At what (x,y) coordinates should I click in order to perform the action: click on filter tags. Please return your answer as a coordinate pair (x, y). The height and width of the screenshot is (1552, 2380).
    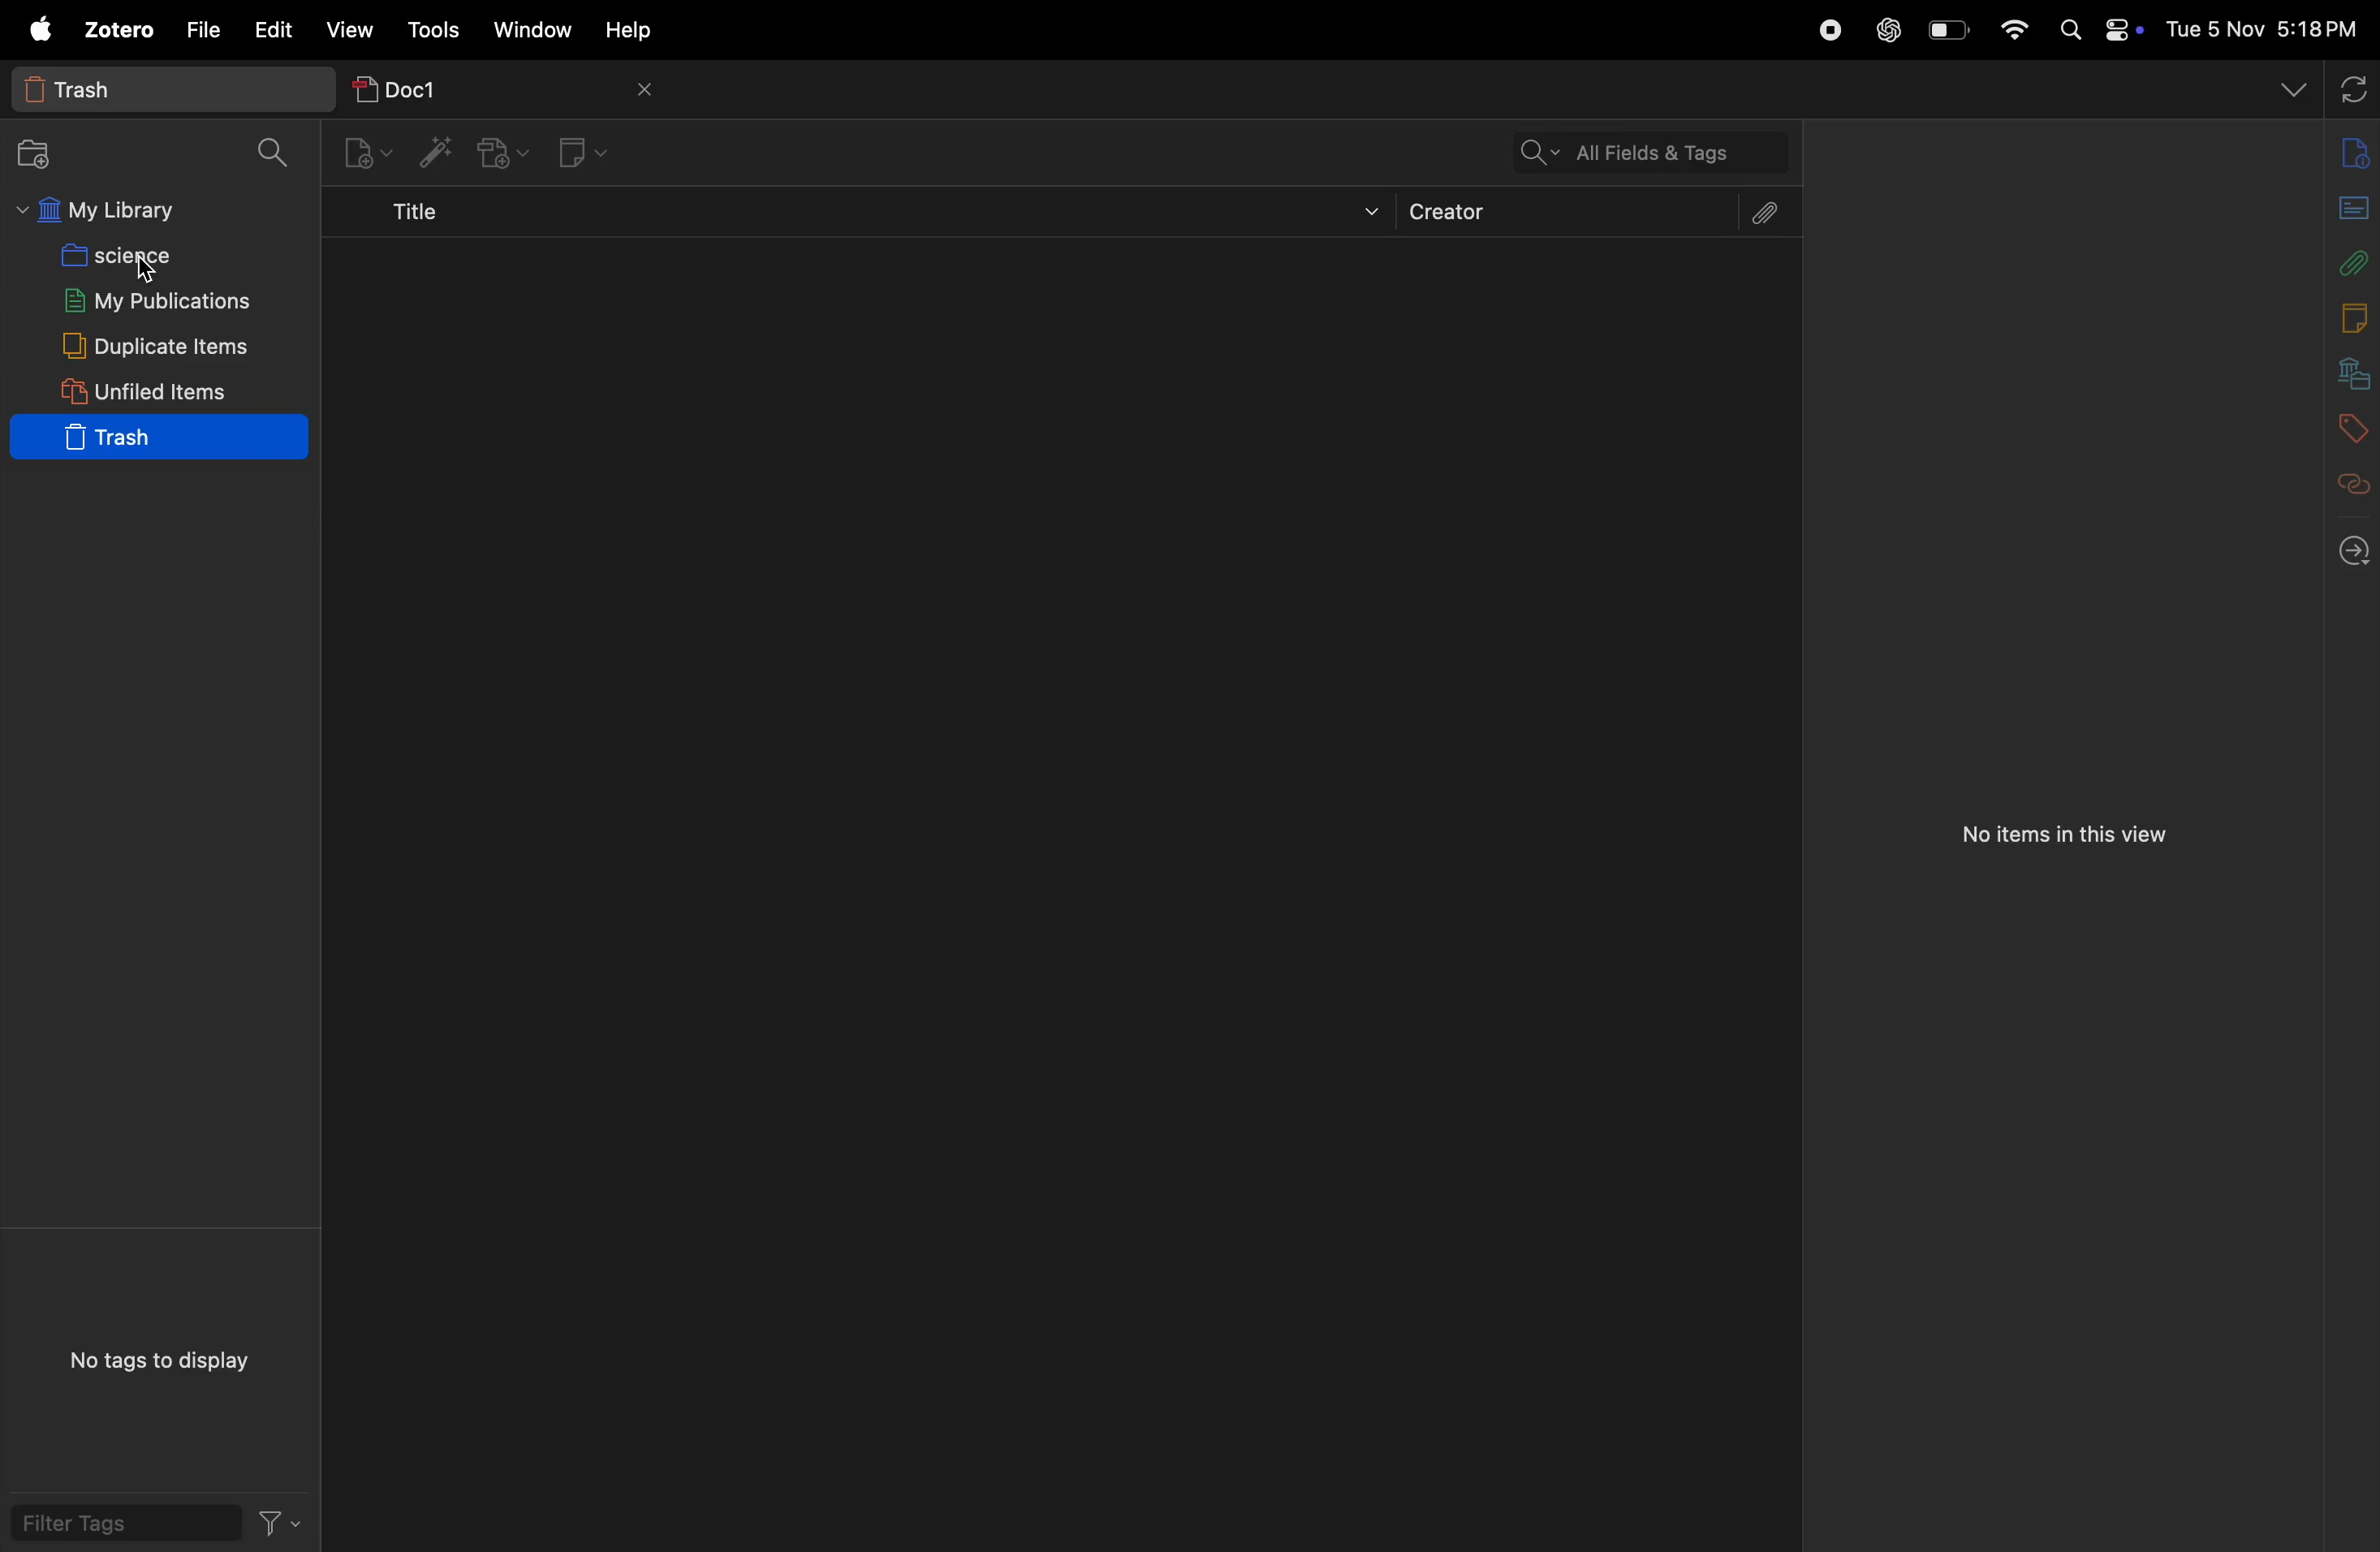
    Looking at the image, I should click on (160, 1527).